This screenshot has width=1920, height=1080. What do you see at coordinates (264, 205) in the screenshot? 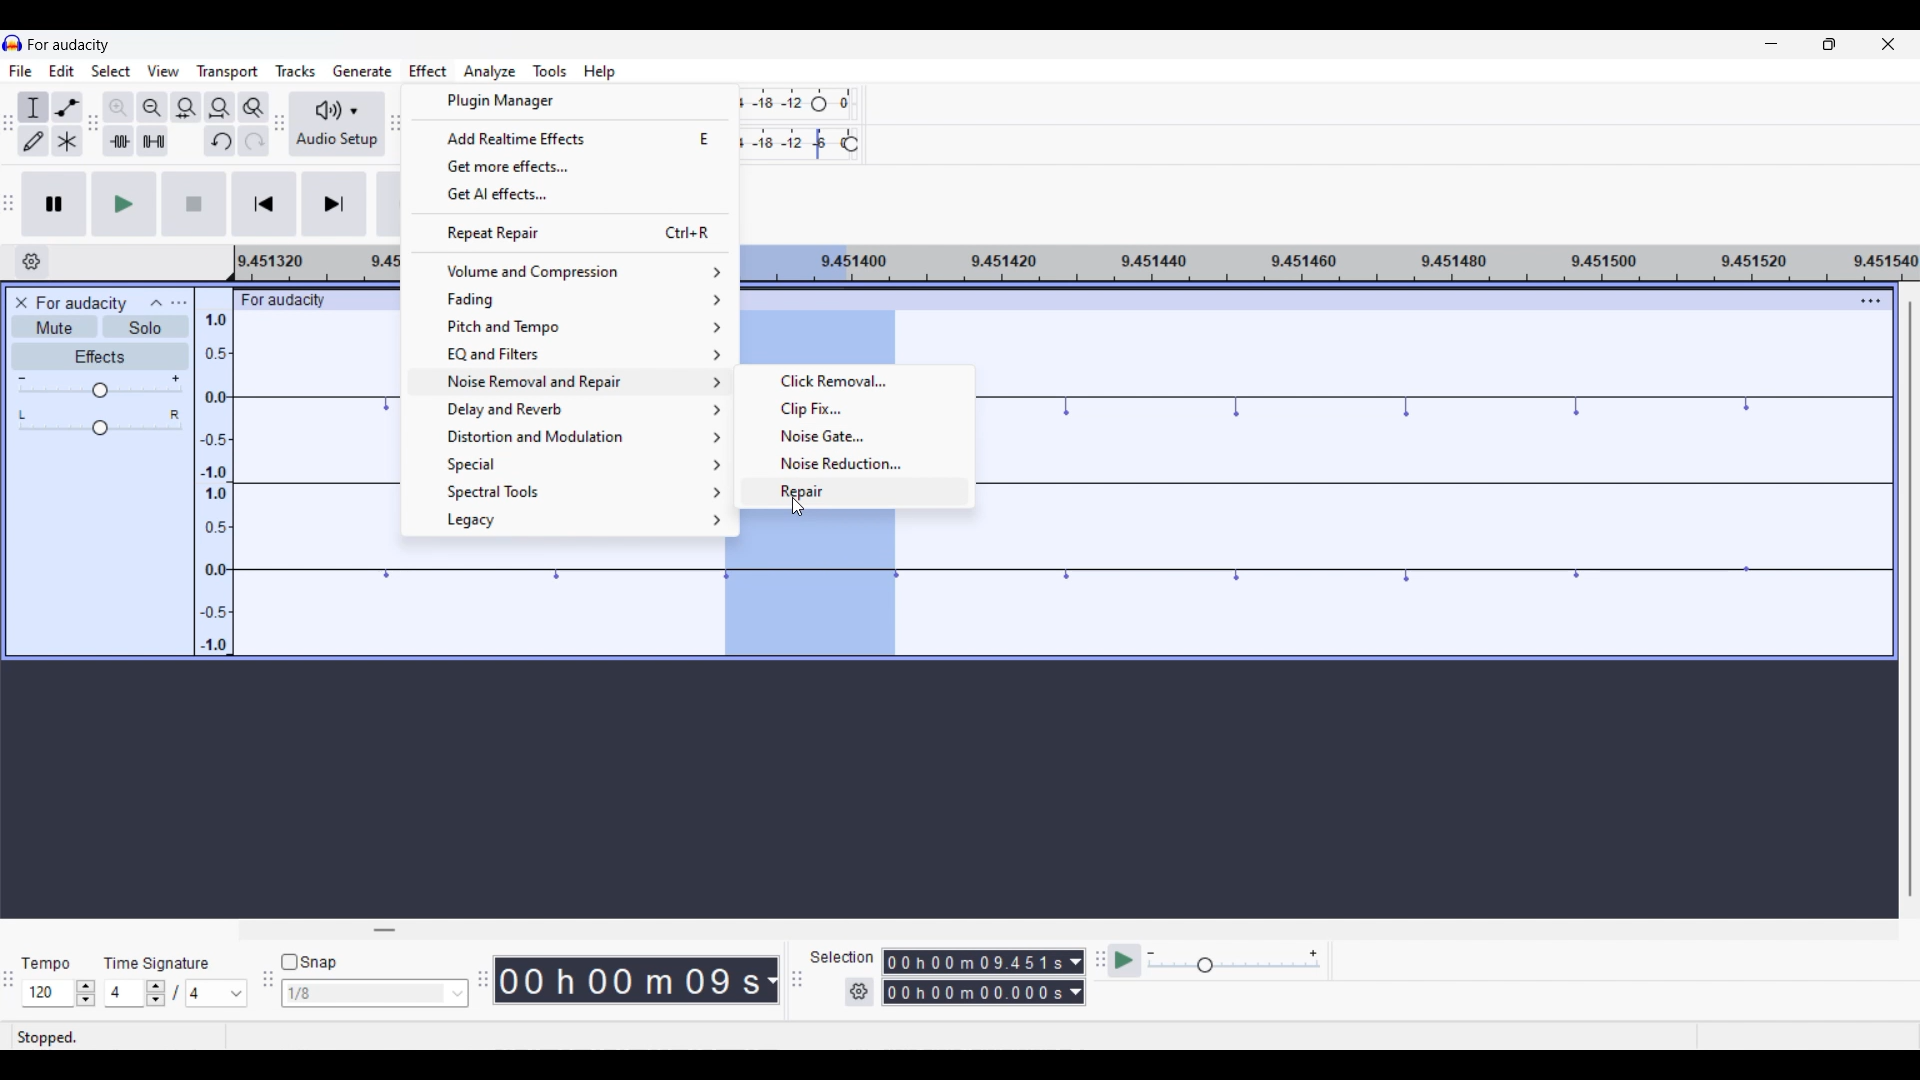
I see `Skip/Select to start` at bounding box center [264, 205].